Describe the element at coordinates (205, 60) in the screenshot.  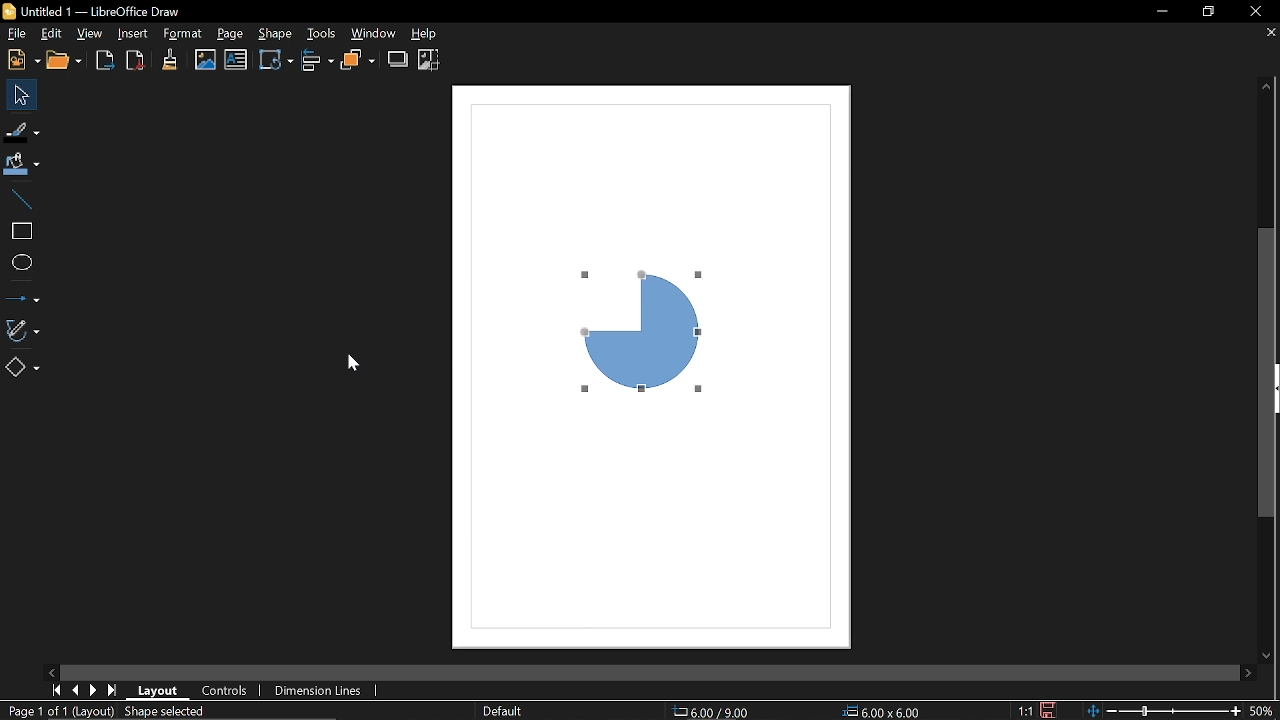
I see `Insert image` at that location.